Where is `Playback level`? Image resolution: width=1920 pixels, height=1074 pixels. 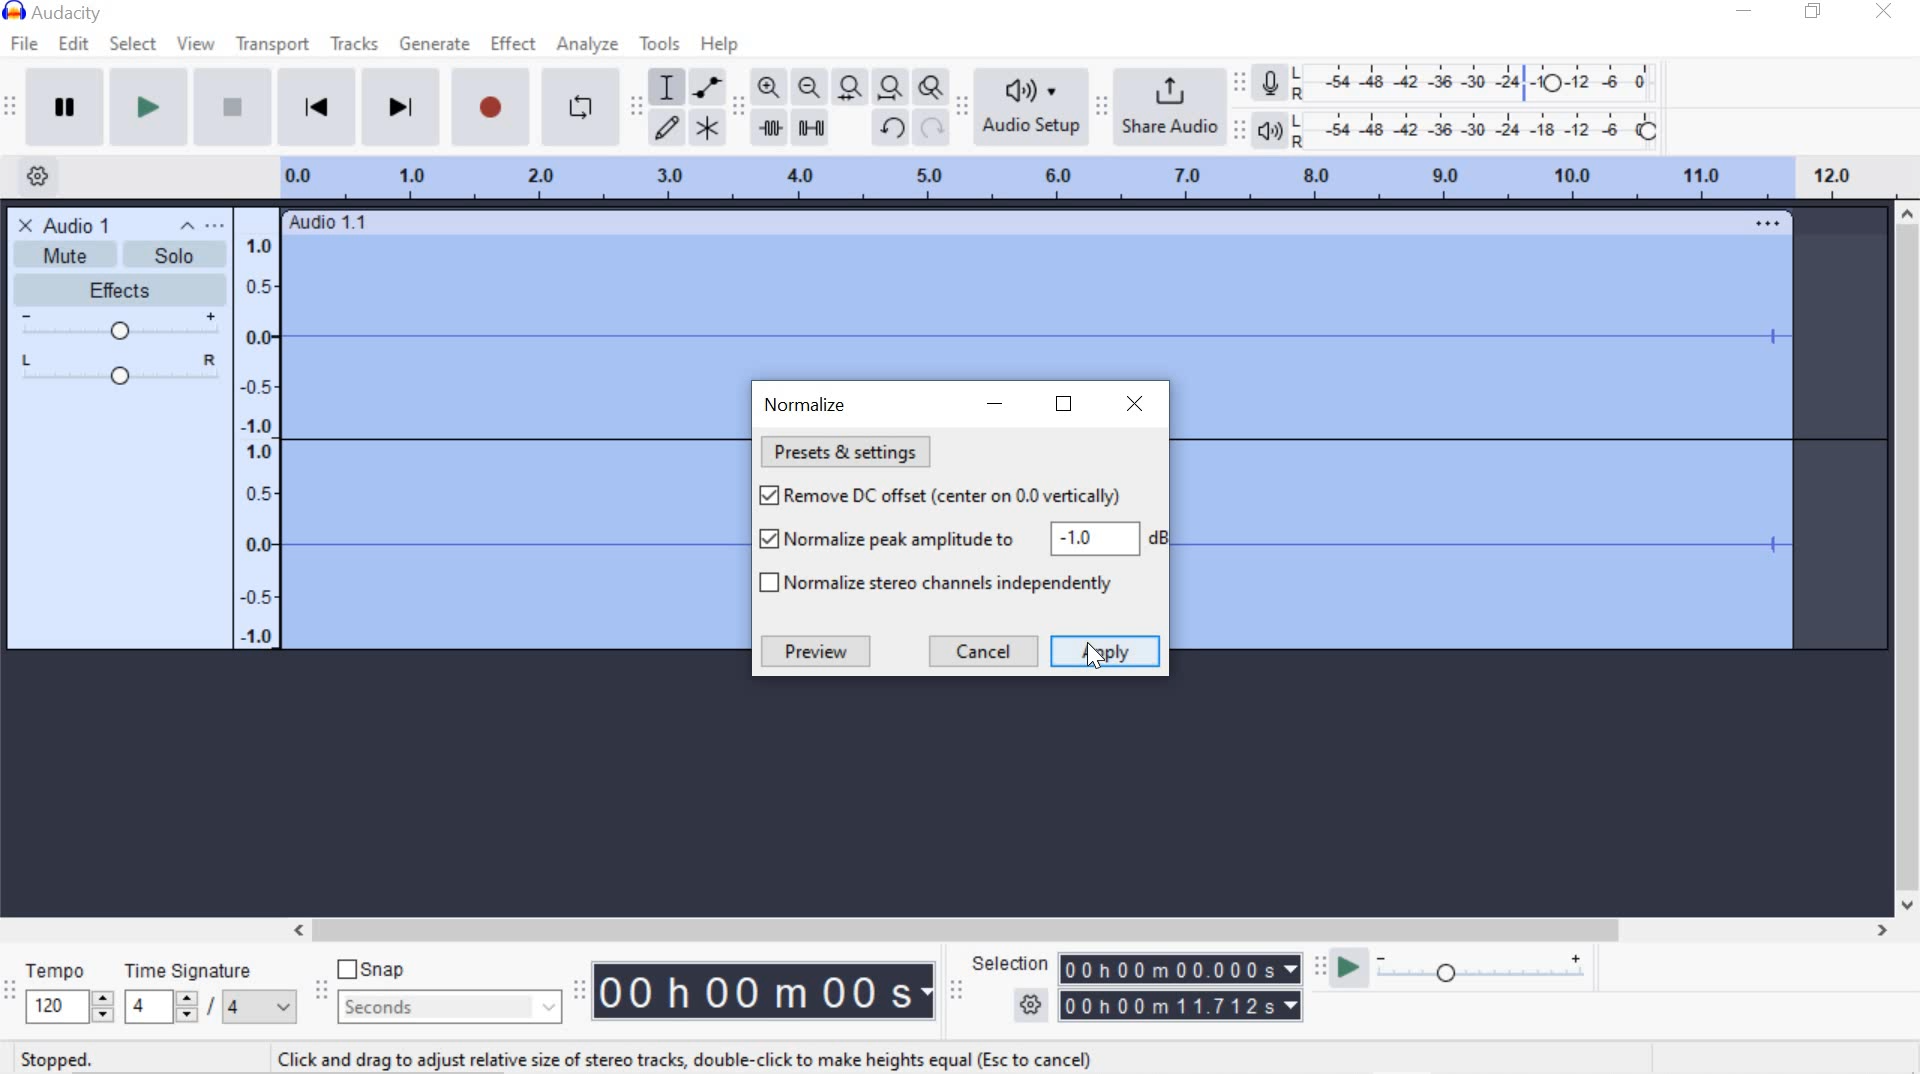 Playback level is located at coordinates (1484, 130).